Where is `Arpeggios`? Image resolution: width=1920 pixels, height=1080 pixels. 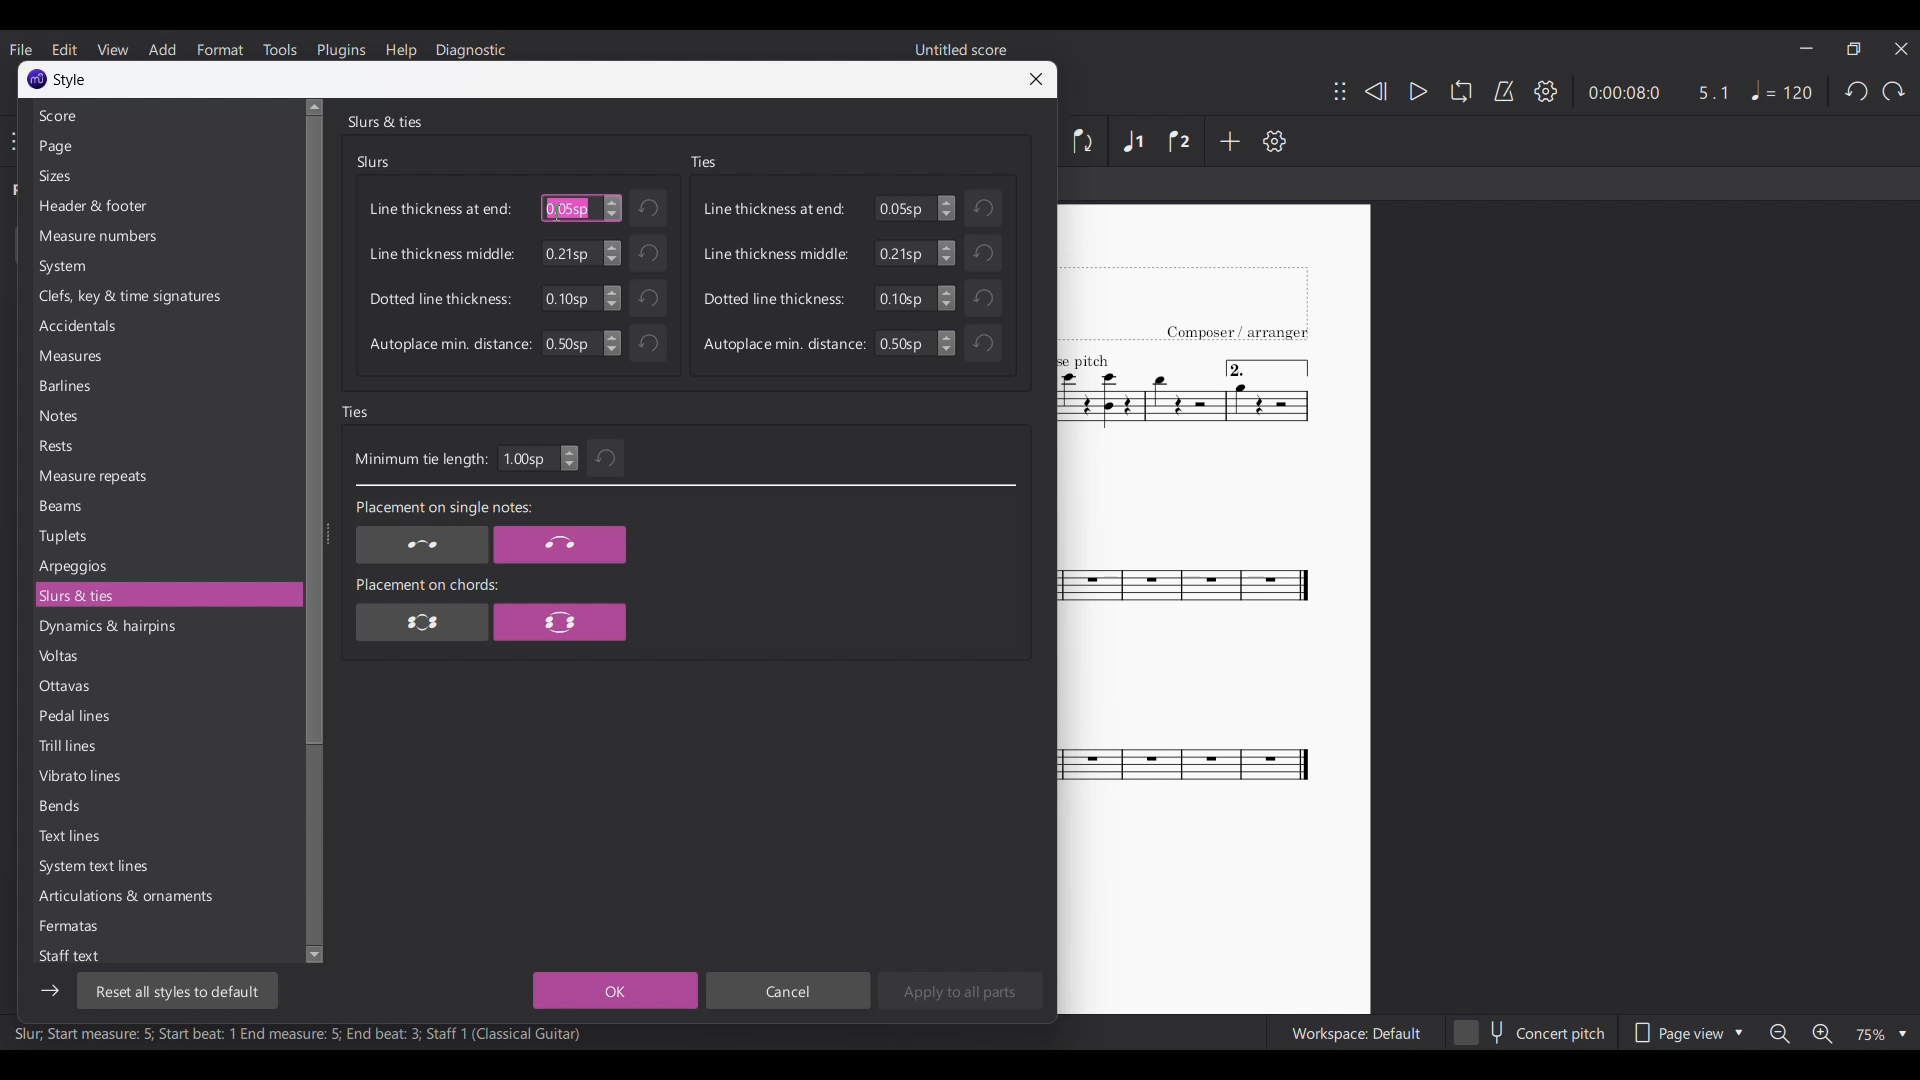 Arpeggios is located at coordinates (165, 566).